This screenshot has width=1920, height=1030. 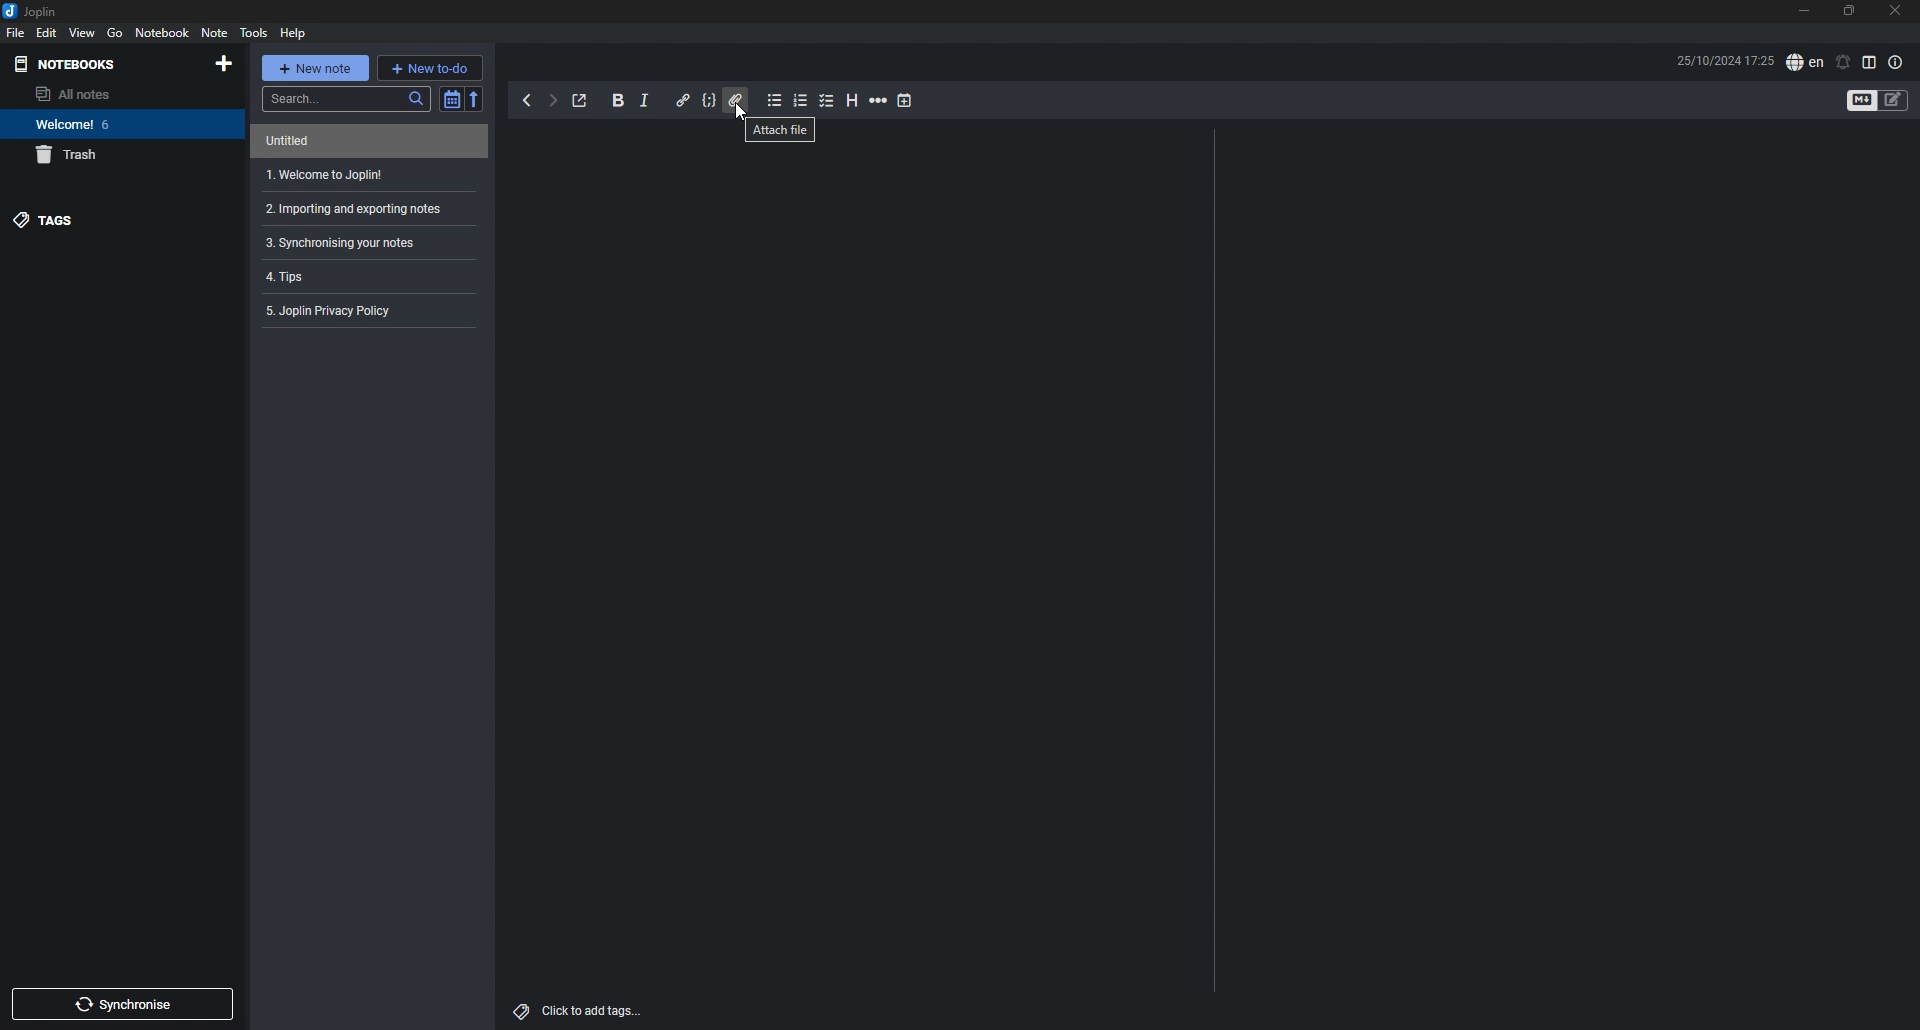 What do you see at coordinates (527, 100) in the screenshot?
I see `backward` at bounding box center [527, 100].